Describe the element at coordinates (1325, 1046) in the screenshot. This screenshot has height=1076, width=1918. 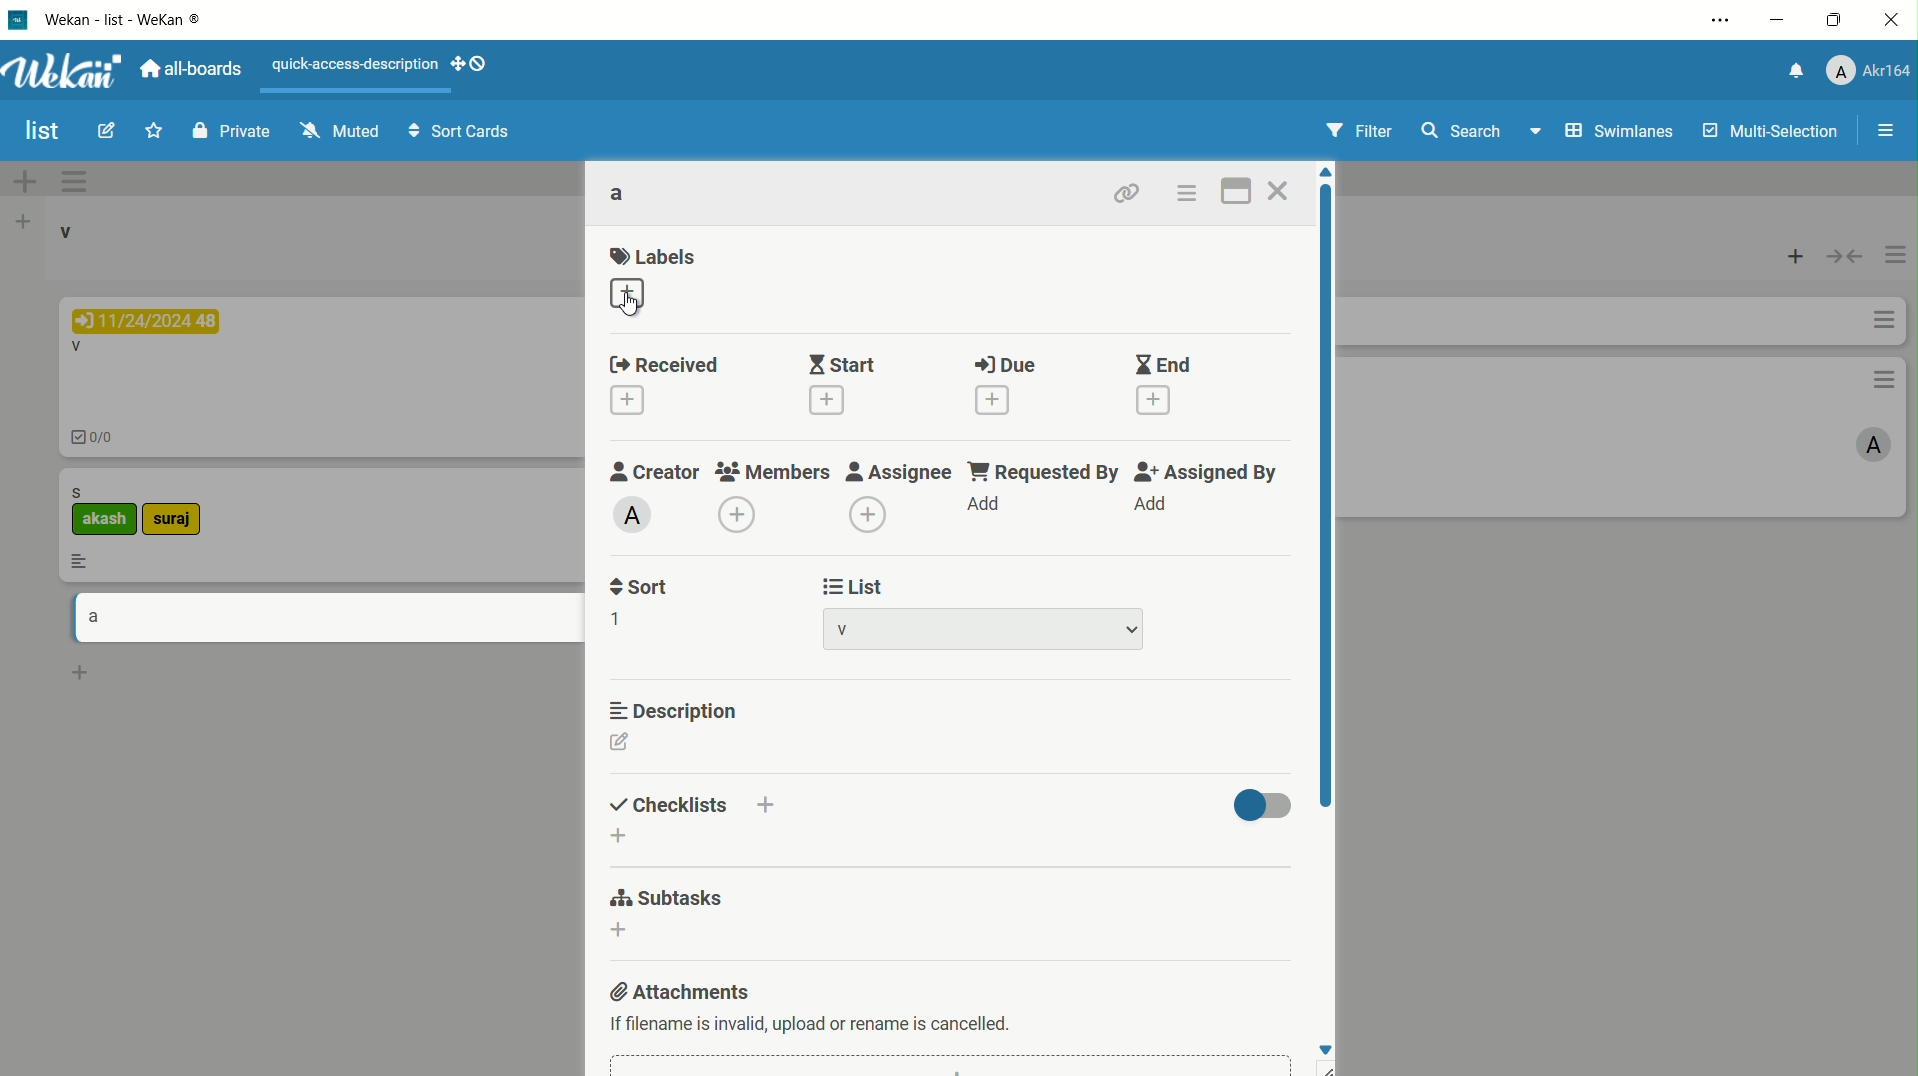
I see `move down` at that location.